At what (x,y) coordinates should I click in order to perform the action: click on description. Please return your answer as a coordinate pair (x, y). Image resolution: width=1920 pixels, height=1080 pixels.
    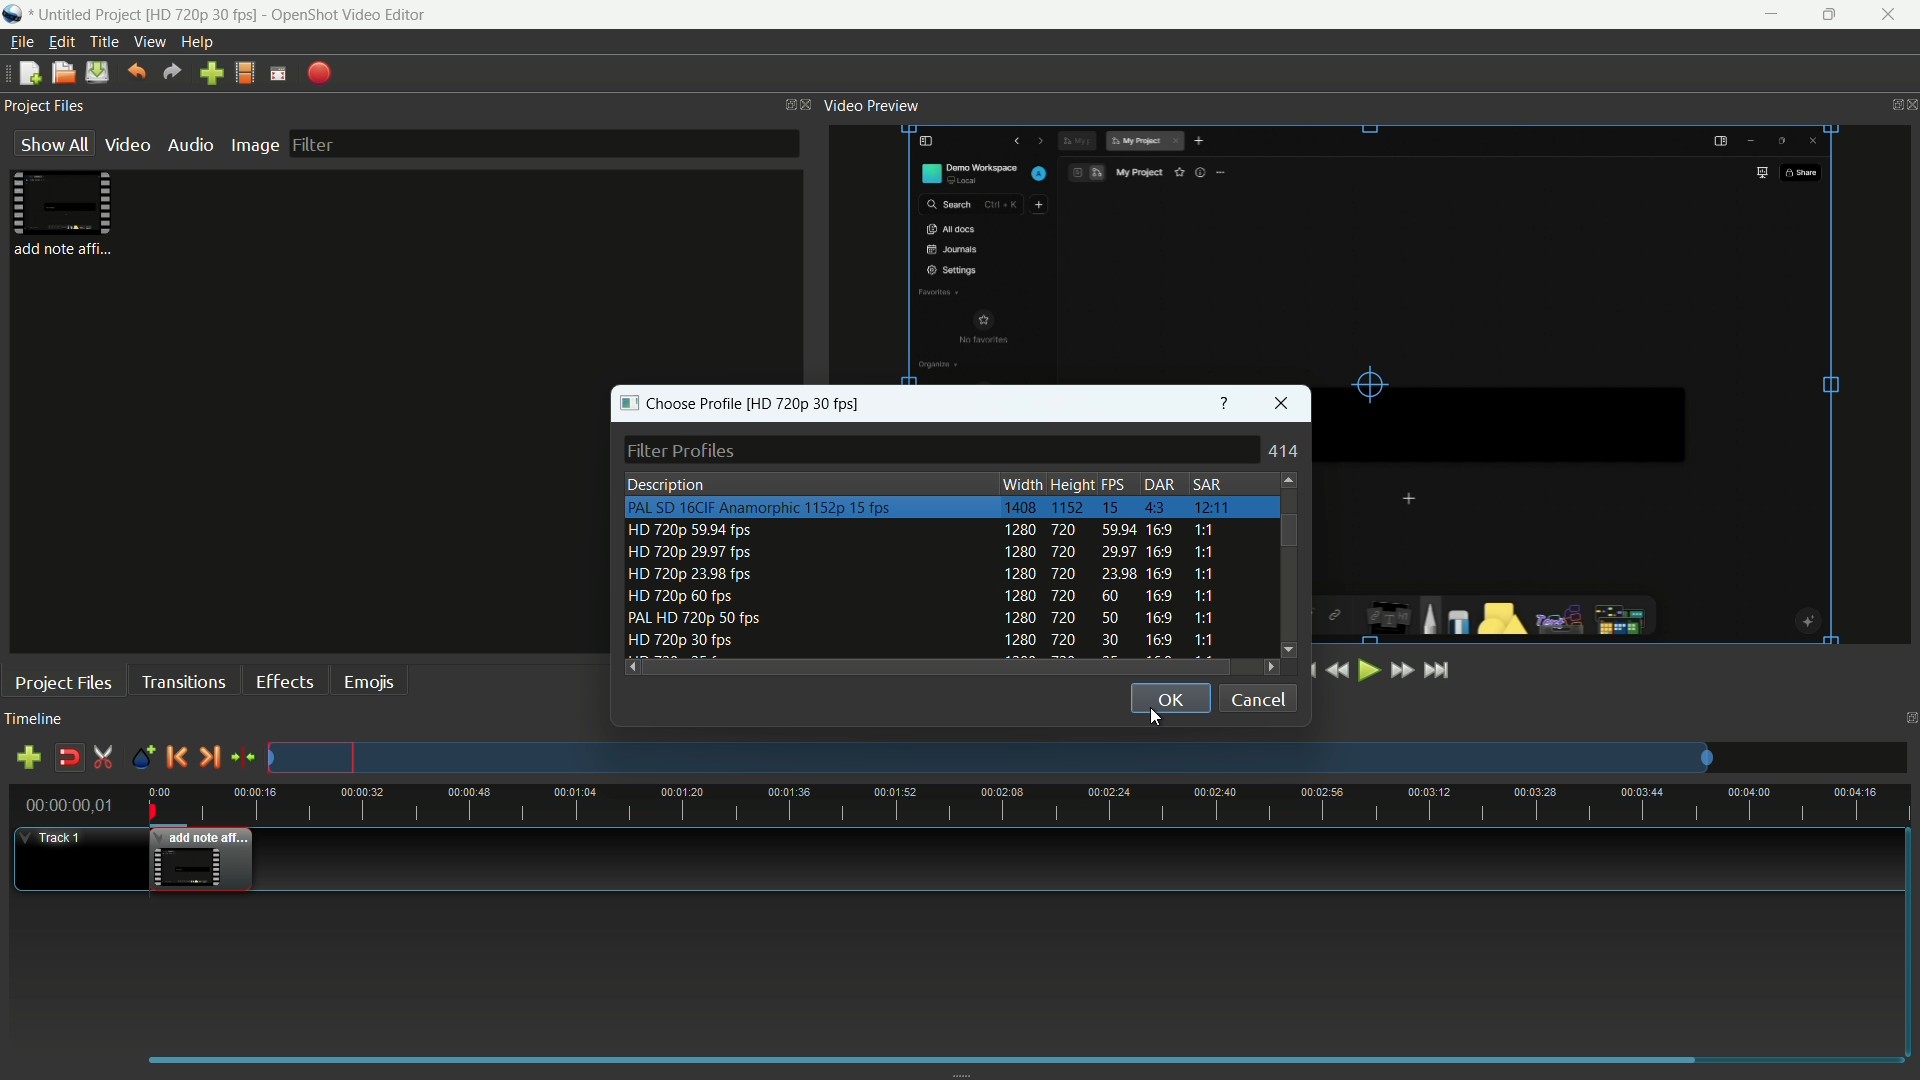
    Looking at the image, I should click on (664, 484).